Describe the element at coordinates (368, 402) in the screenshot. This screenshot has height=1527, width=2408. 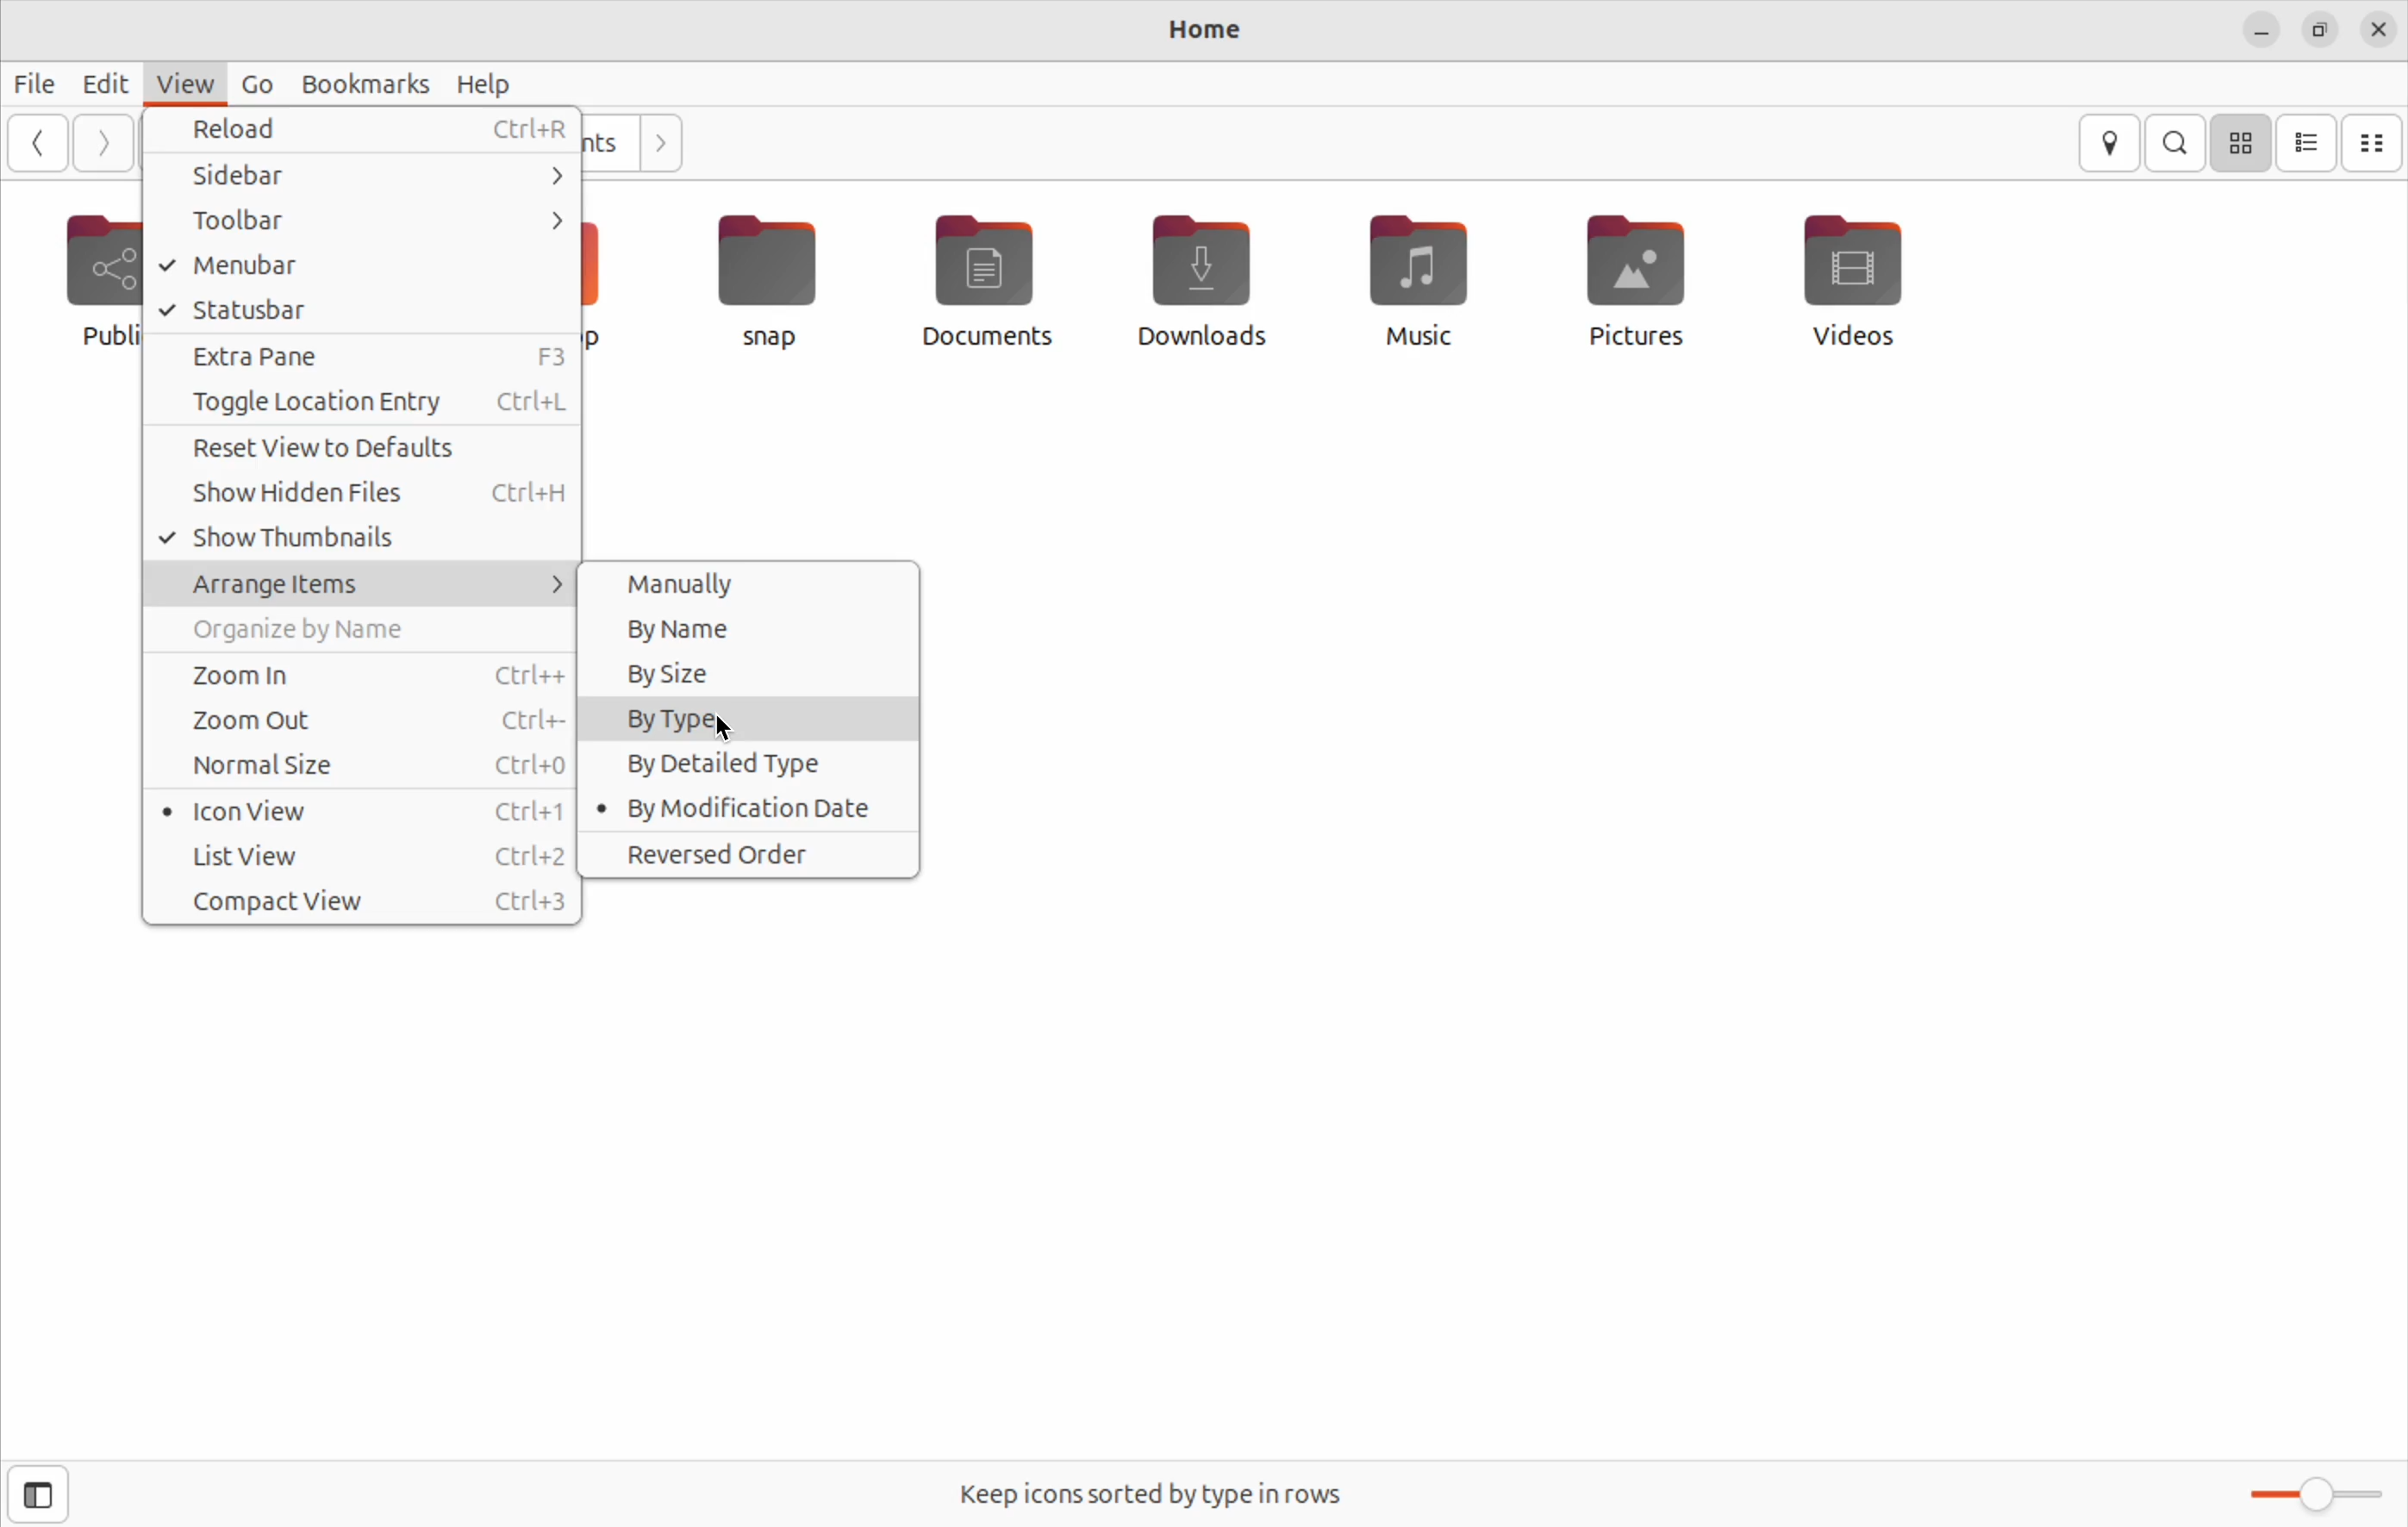
I see `toggle location entry` at that location.